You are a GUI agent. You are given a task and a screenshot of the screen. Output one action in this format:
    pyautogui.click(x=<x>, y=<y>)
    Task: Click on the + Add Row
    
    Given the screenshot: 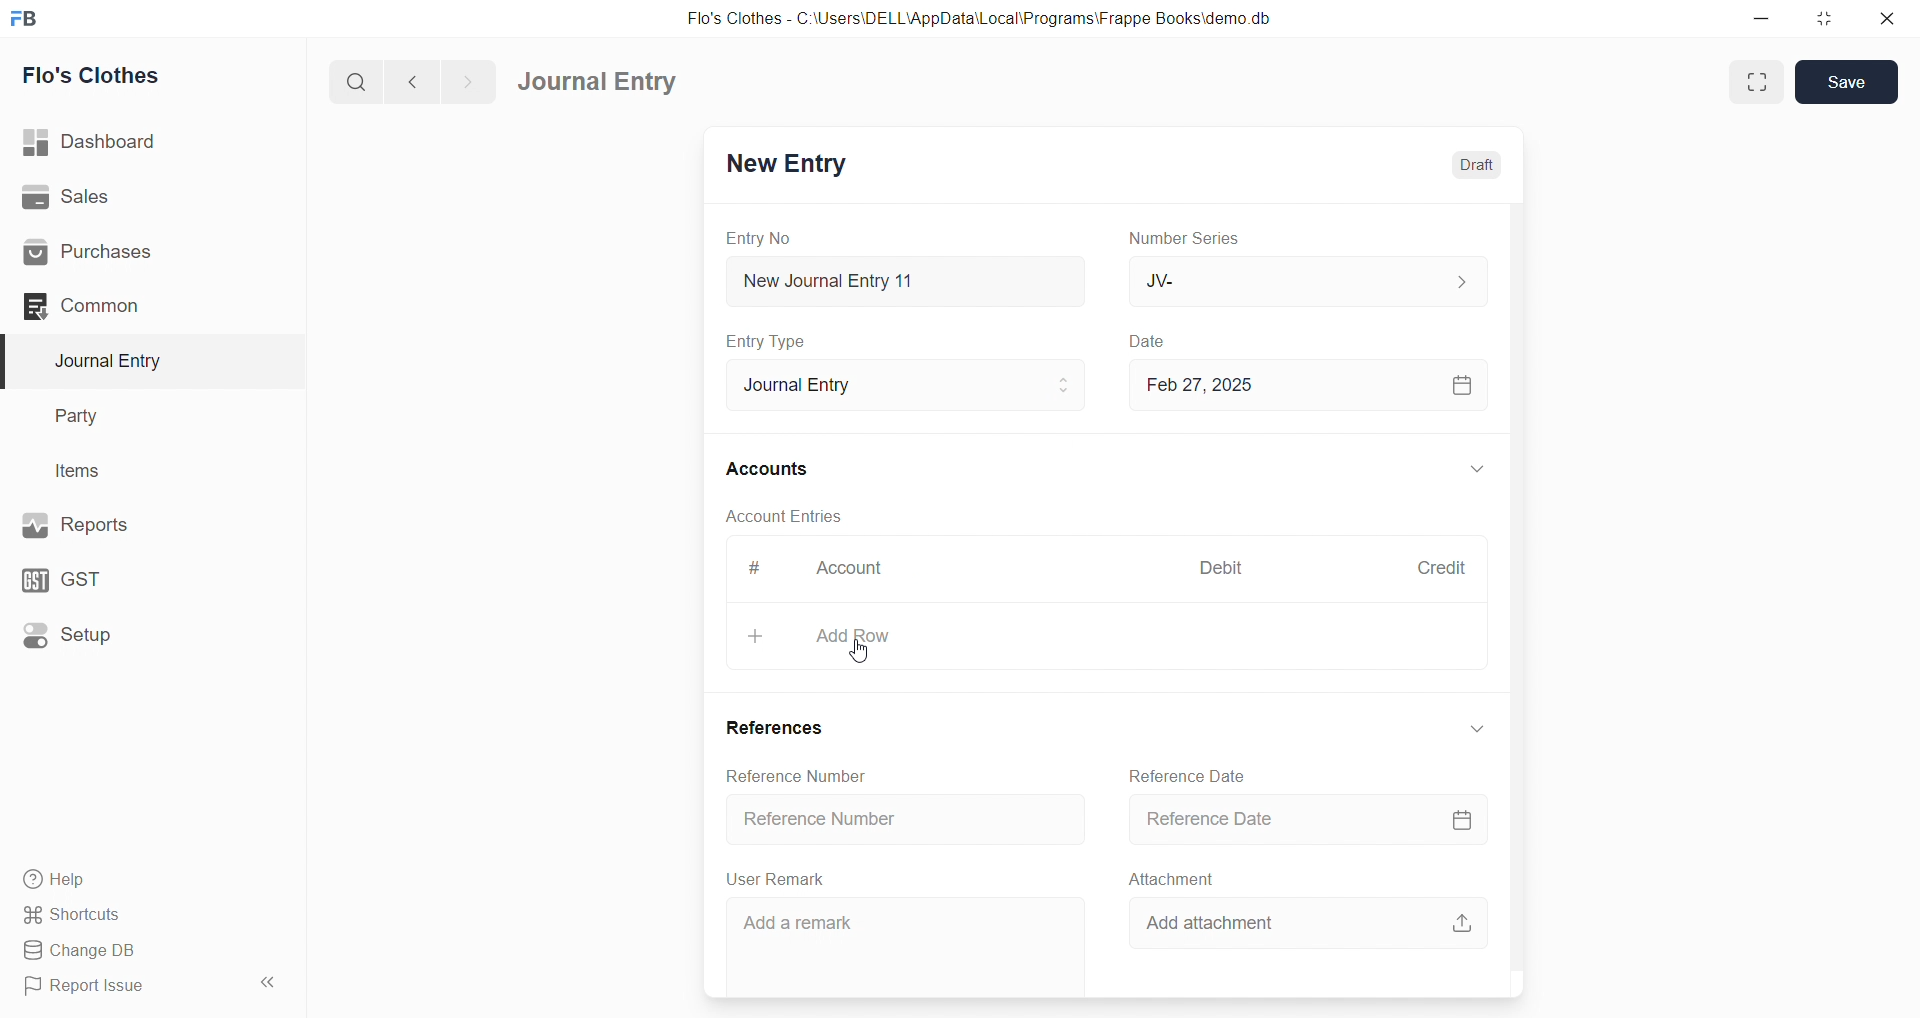 What is the action you would take?
    pyautogui.click(x=1108, y=633)
    